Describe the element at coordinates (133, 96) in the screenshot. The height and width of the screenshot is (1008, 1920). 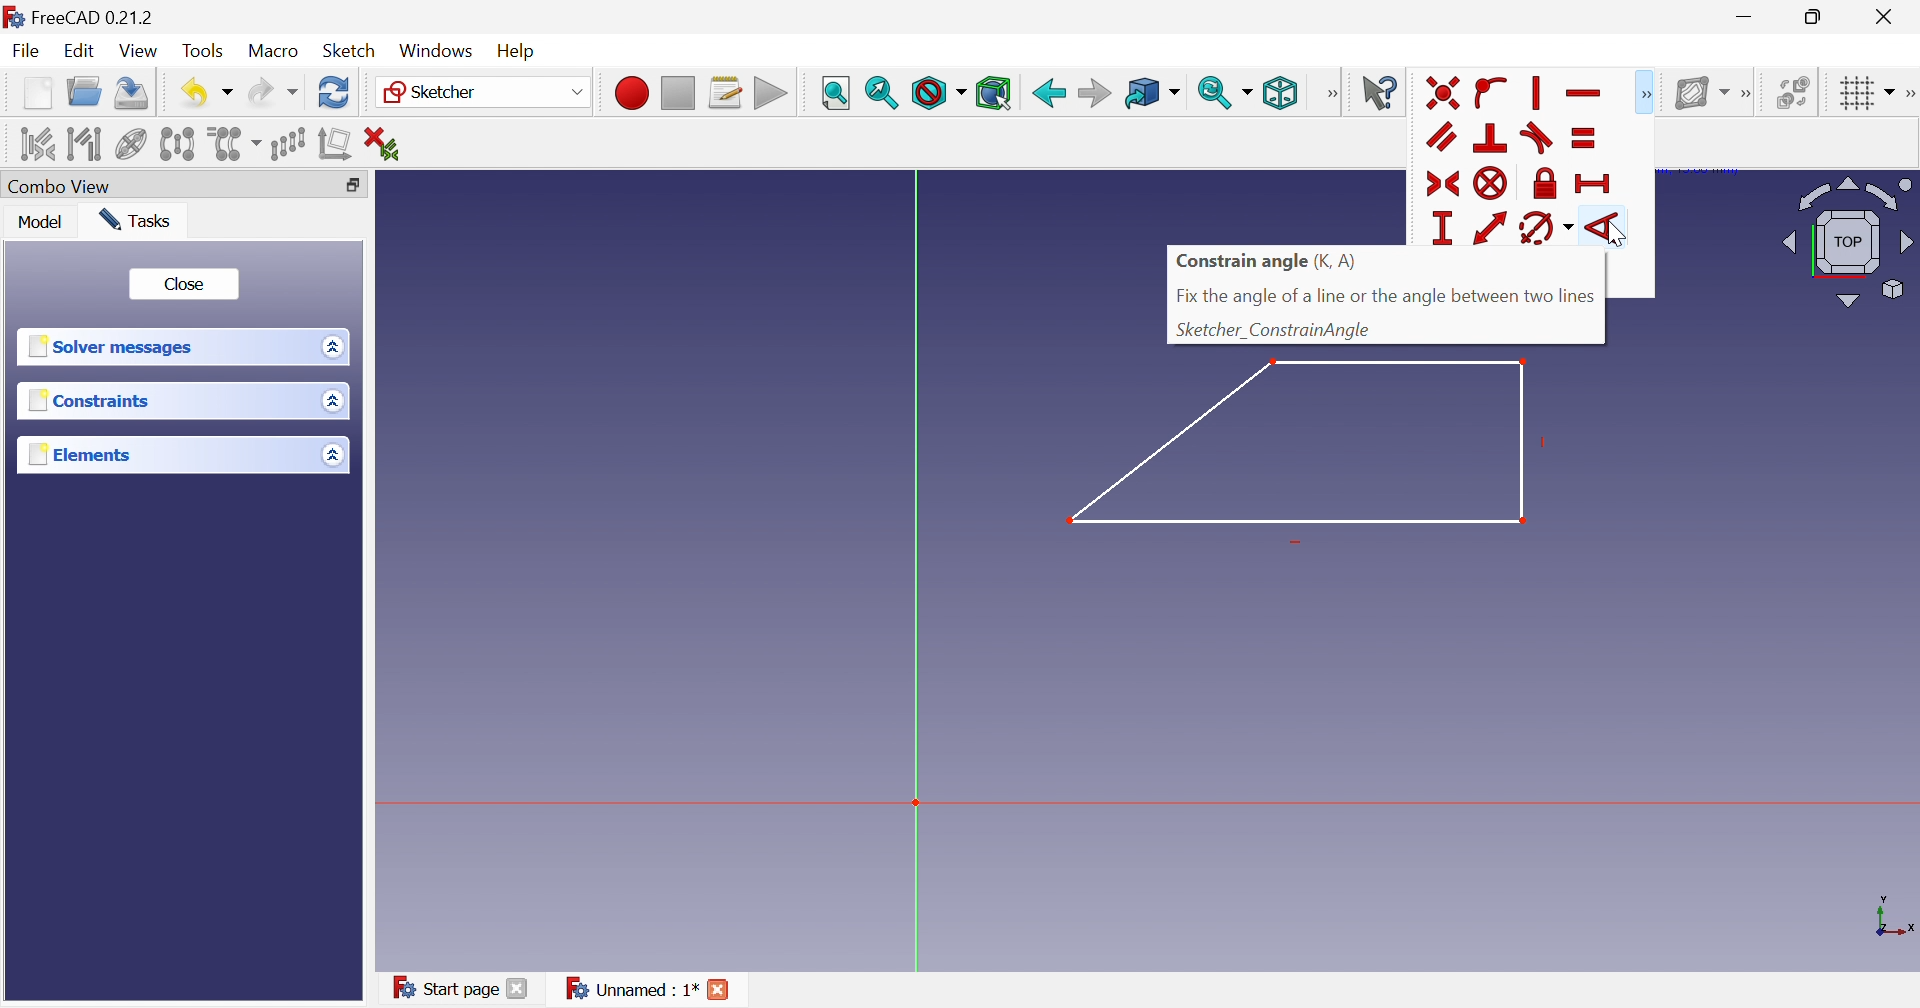
I see `Save` at that location.